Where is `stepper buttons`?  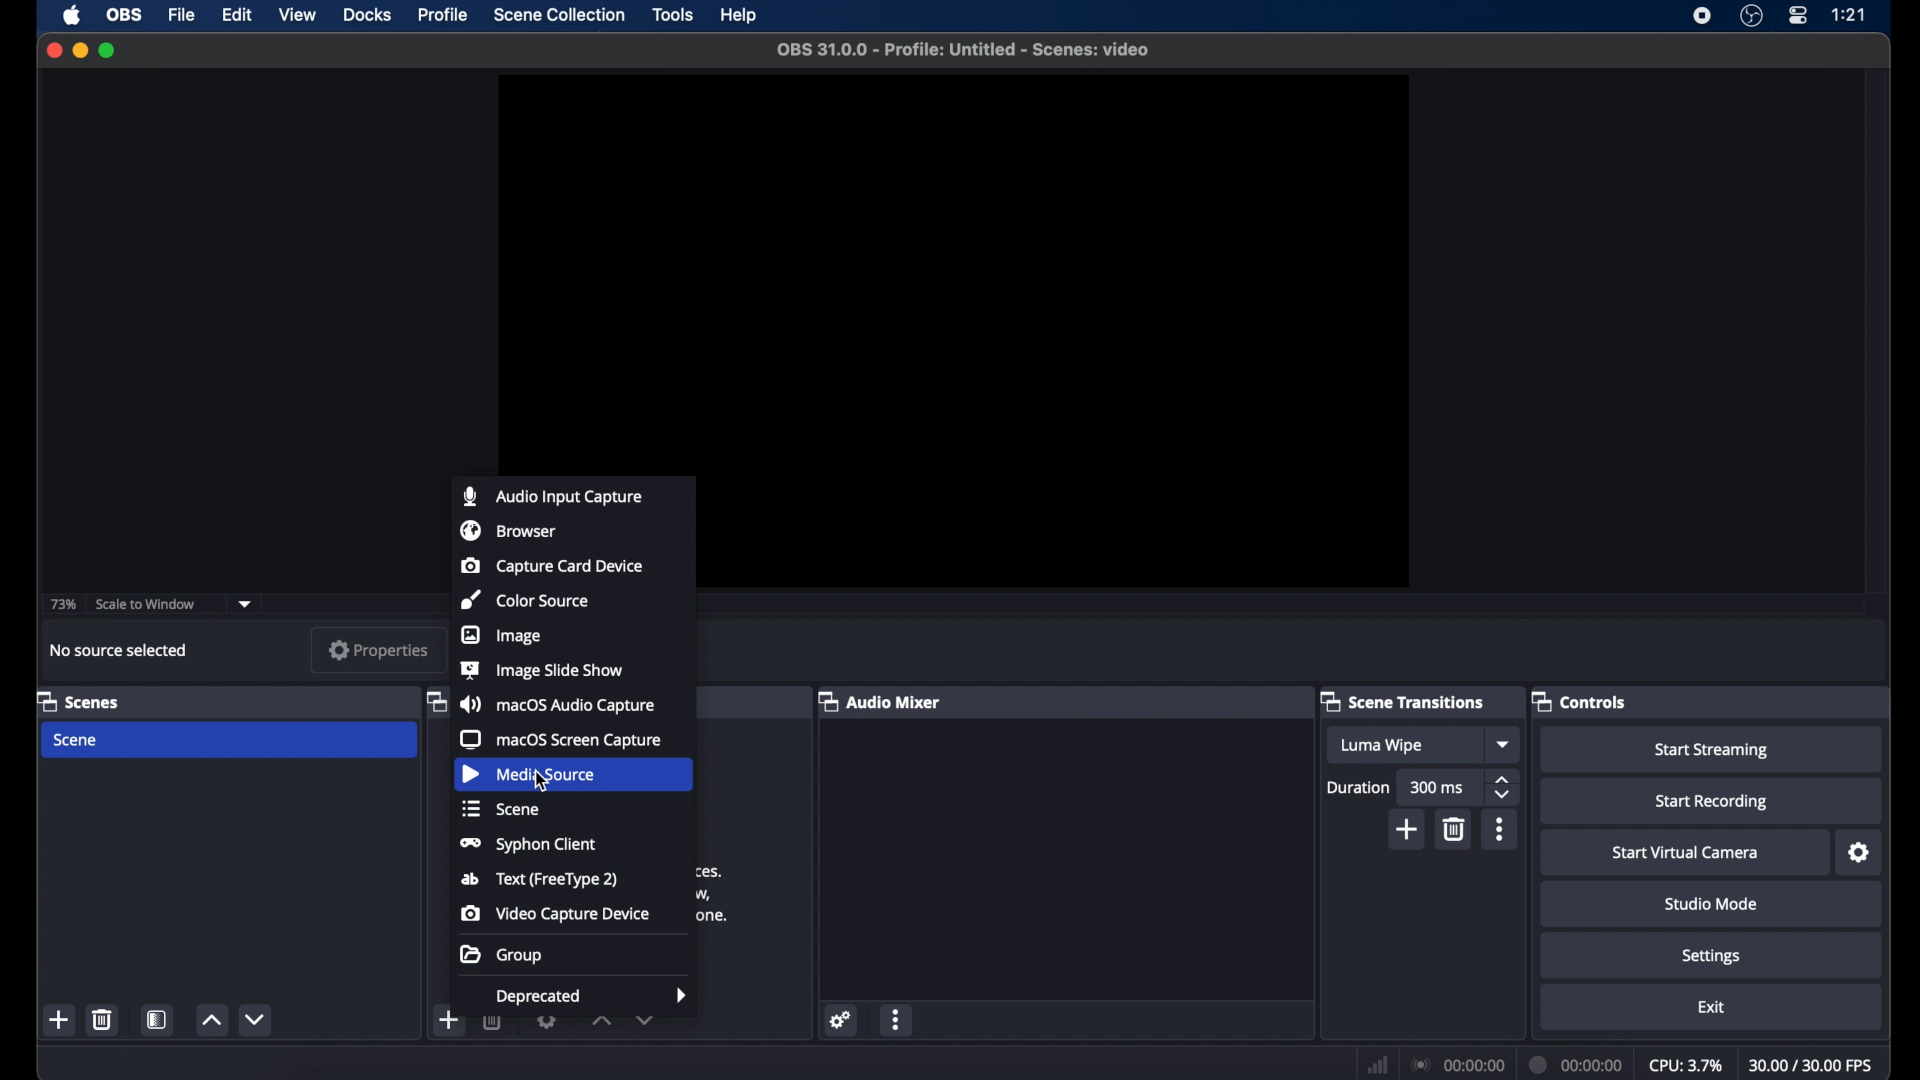
stepper buttons is located at coordinates (1504, 788).